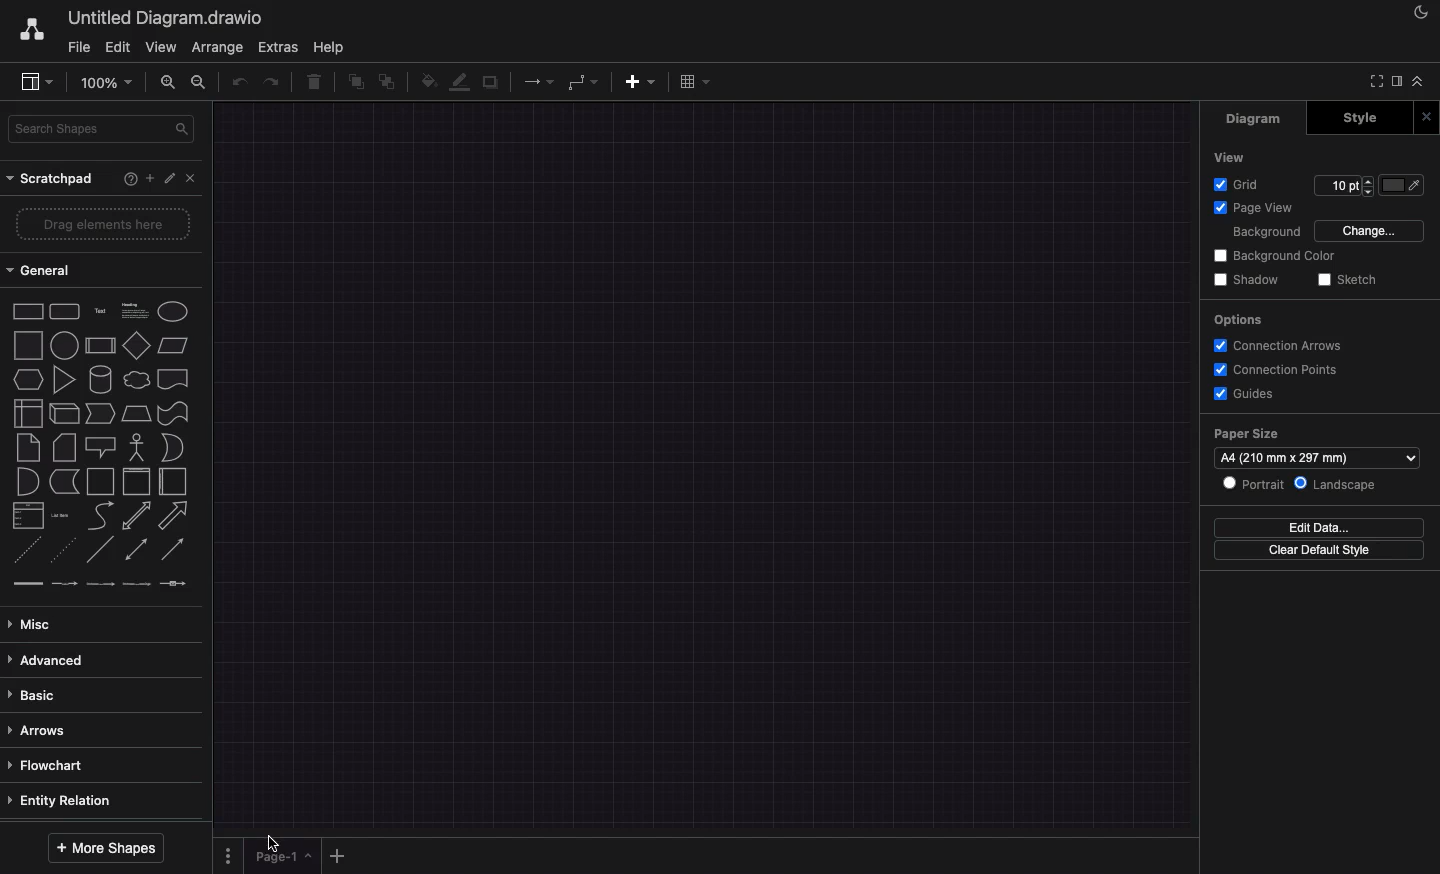  What do you see at coordinates (706, 466) in the screenshot?
I see `canvas` at bounding box center [706, 466].